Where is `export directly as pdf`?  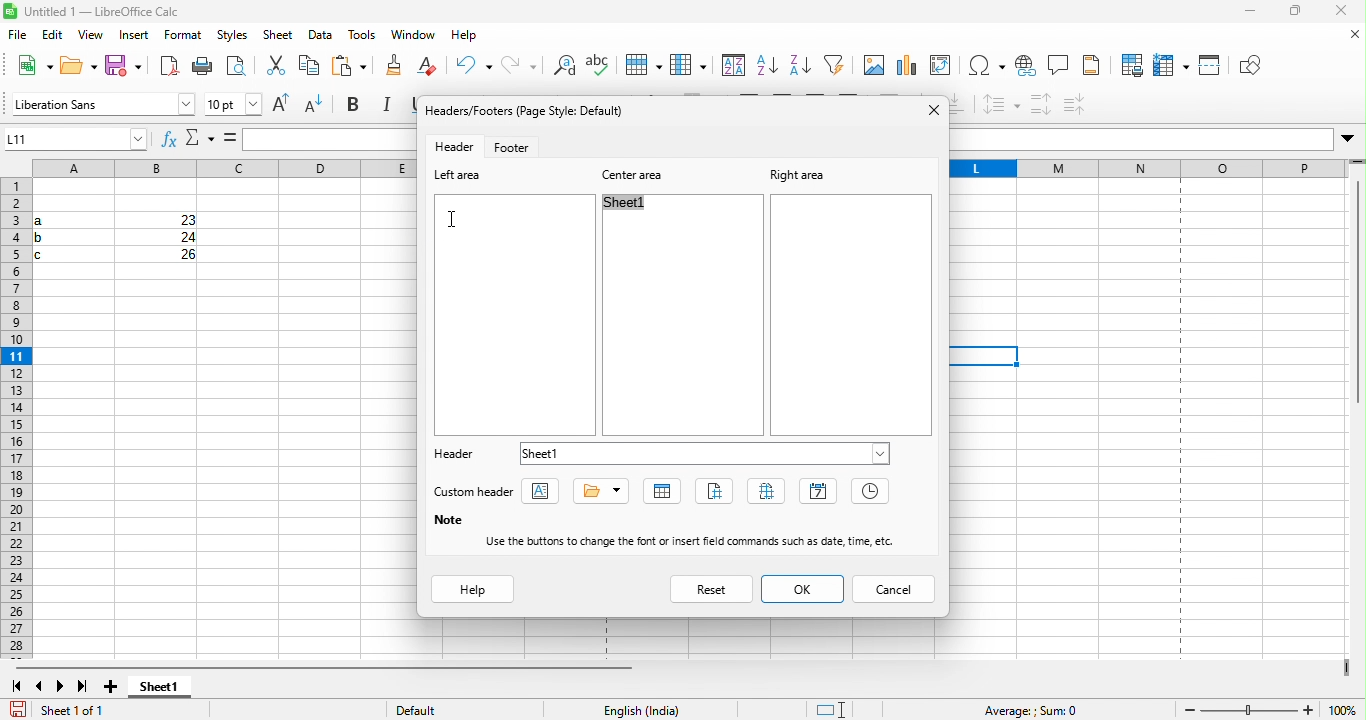
export directly as pdf is located at coordinates (166, 67).